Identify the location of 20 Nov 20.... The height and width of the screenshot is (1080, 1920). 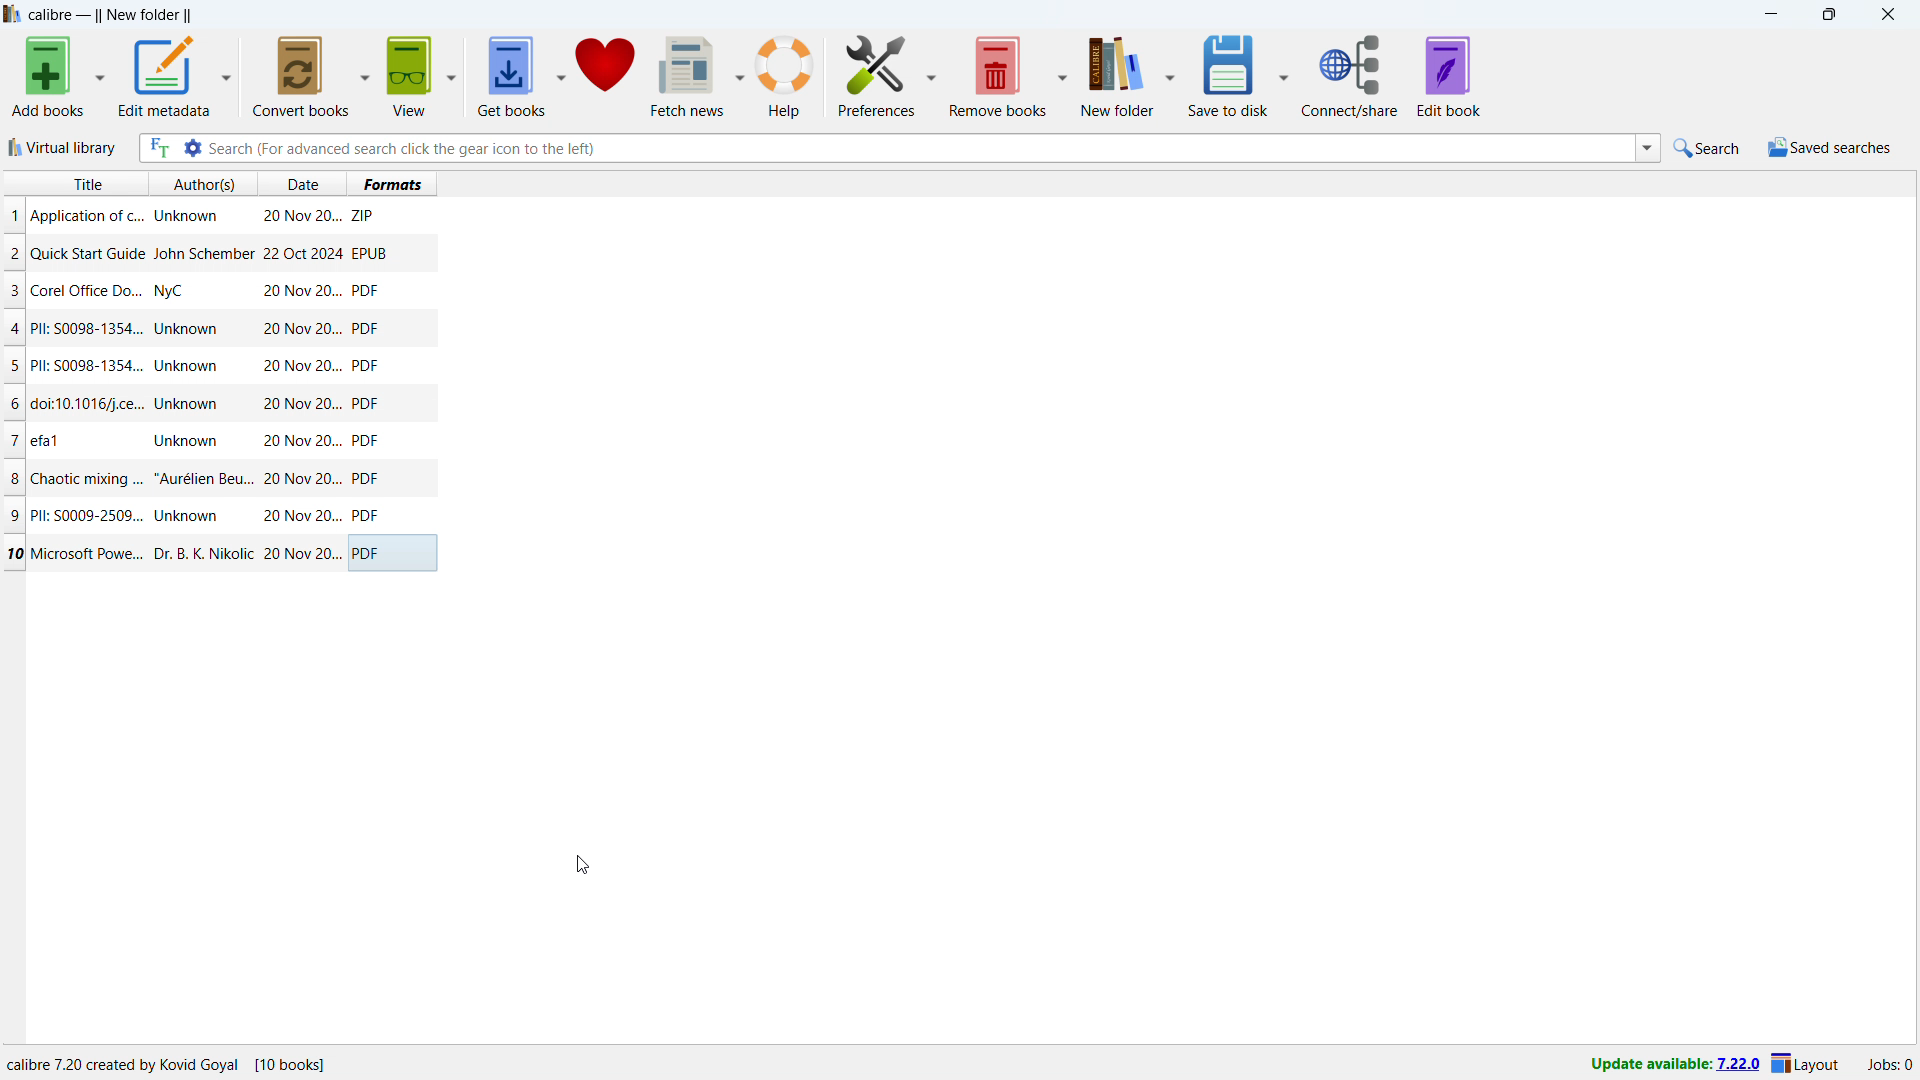
(301, 291).